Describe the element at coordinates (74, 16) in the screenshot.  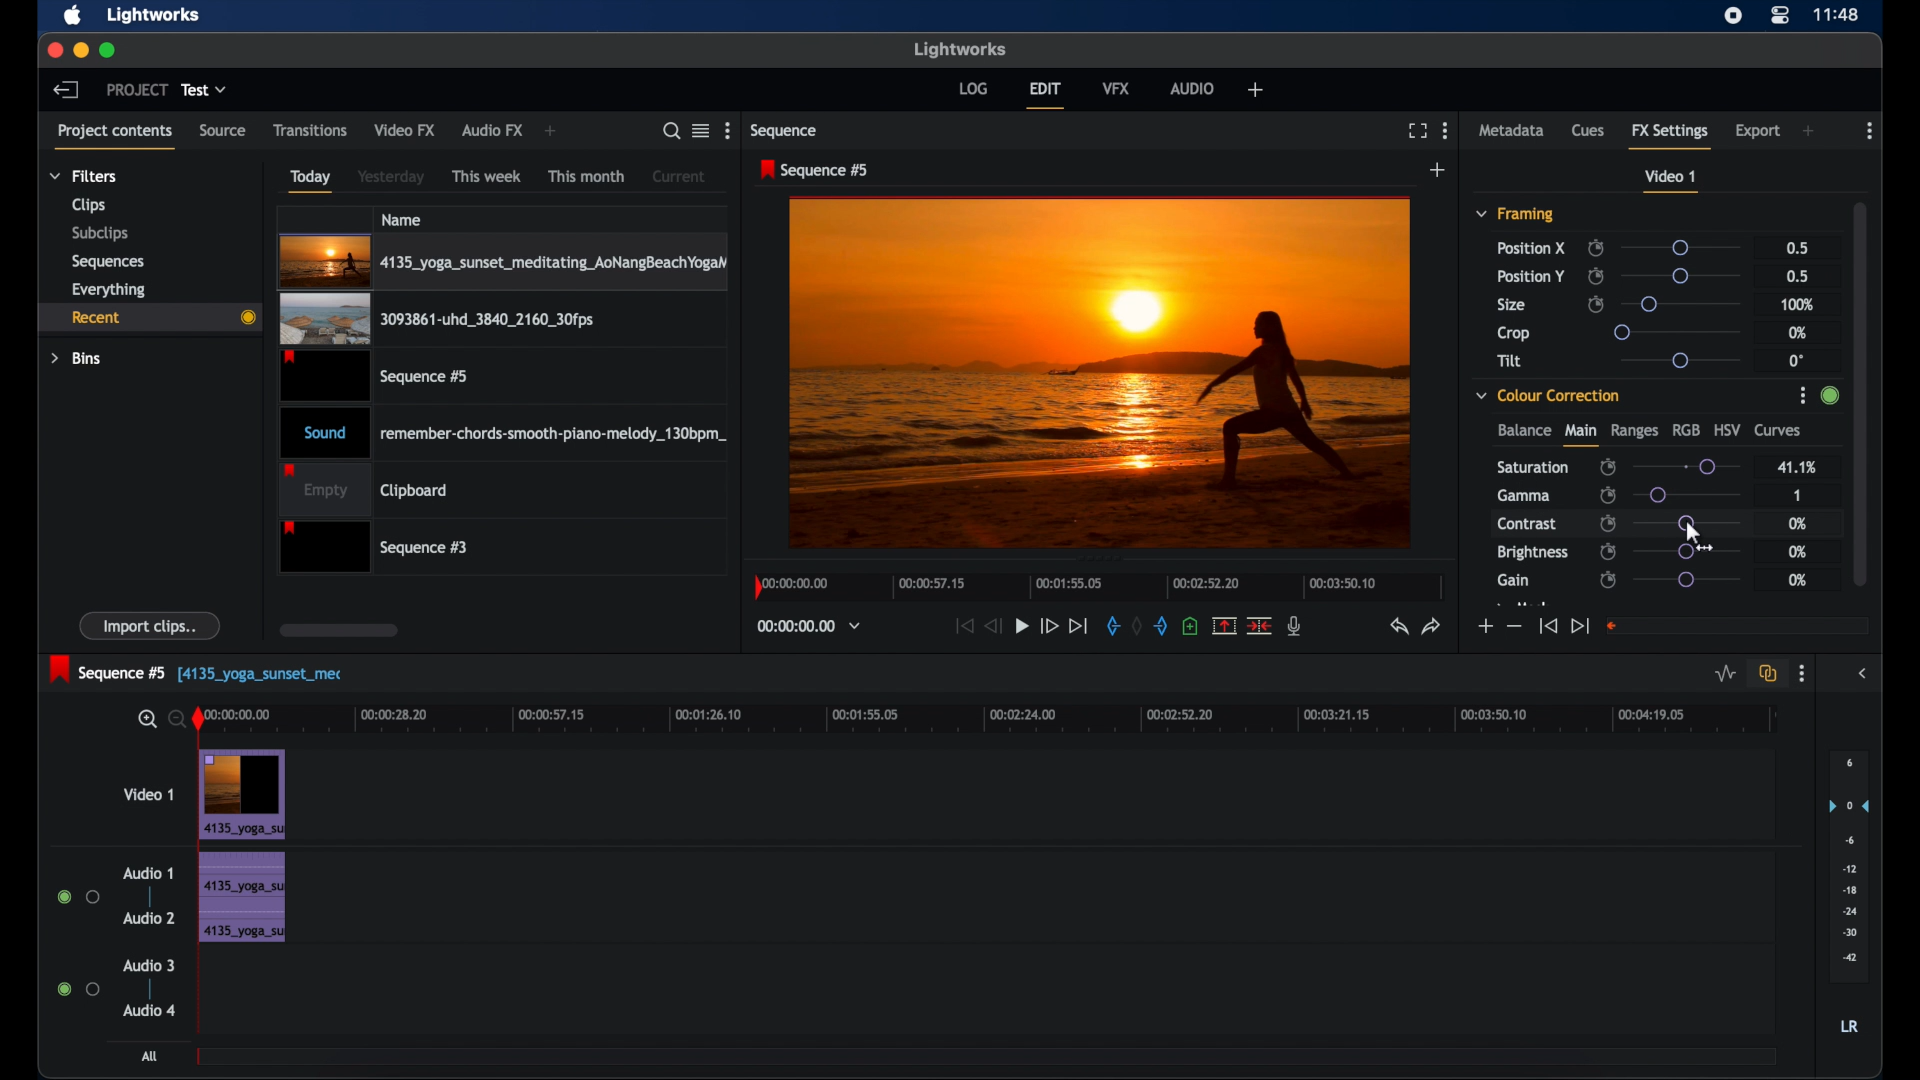
I see `apple icon` at that location.